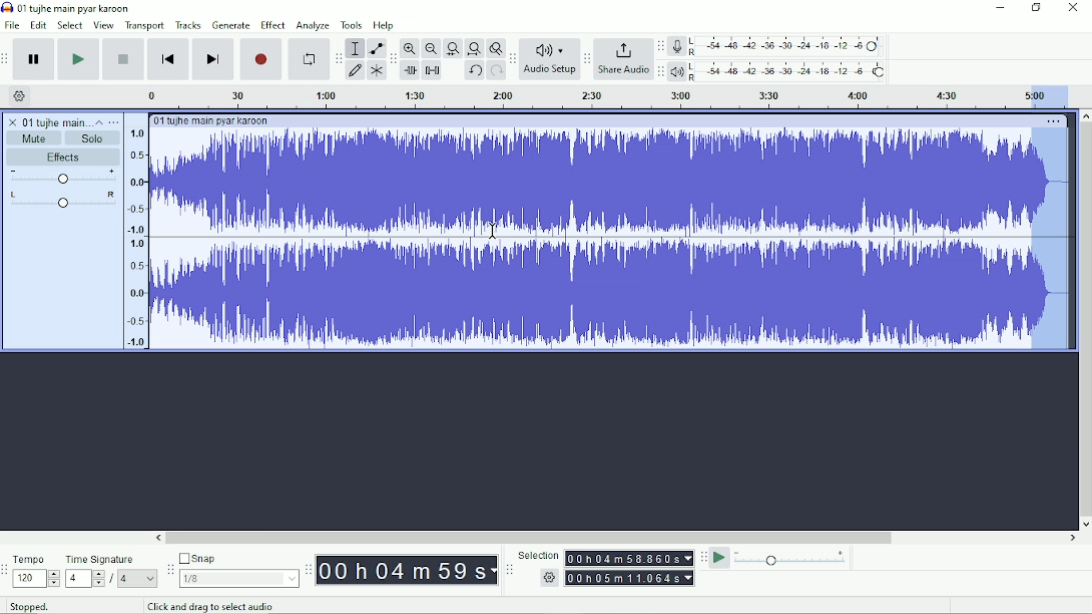 Image resolution: width=1092 pixels, height=614 pixels. I want to click on Stop, so click(122, 59).